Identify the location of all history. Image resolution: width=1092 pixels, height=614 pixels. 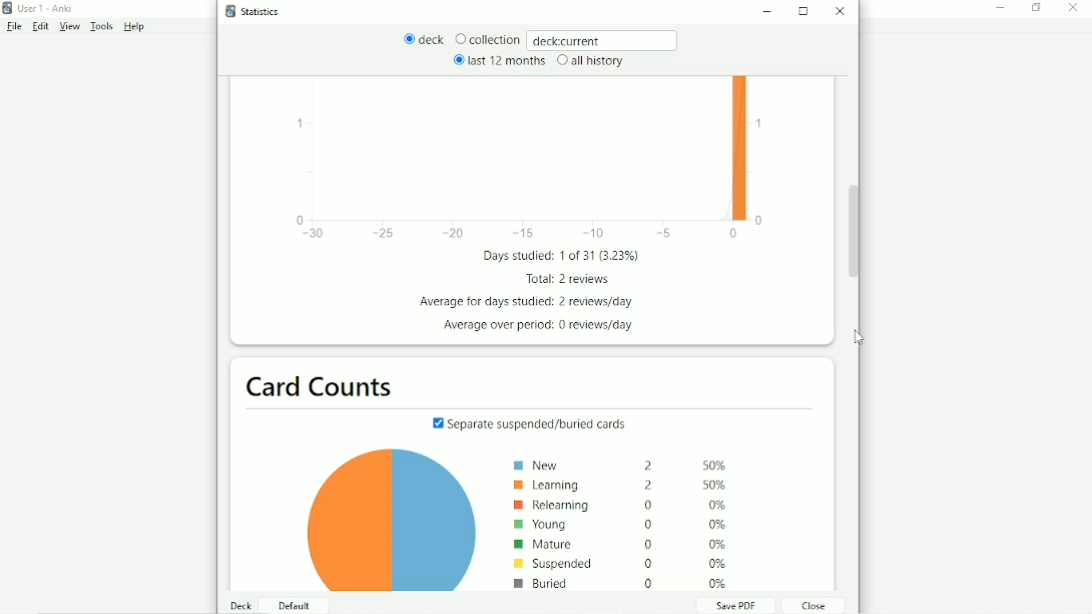
(589, 61).